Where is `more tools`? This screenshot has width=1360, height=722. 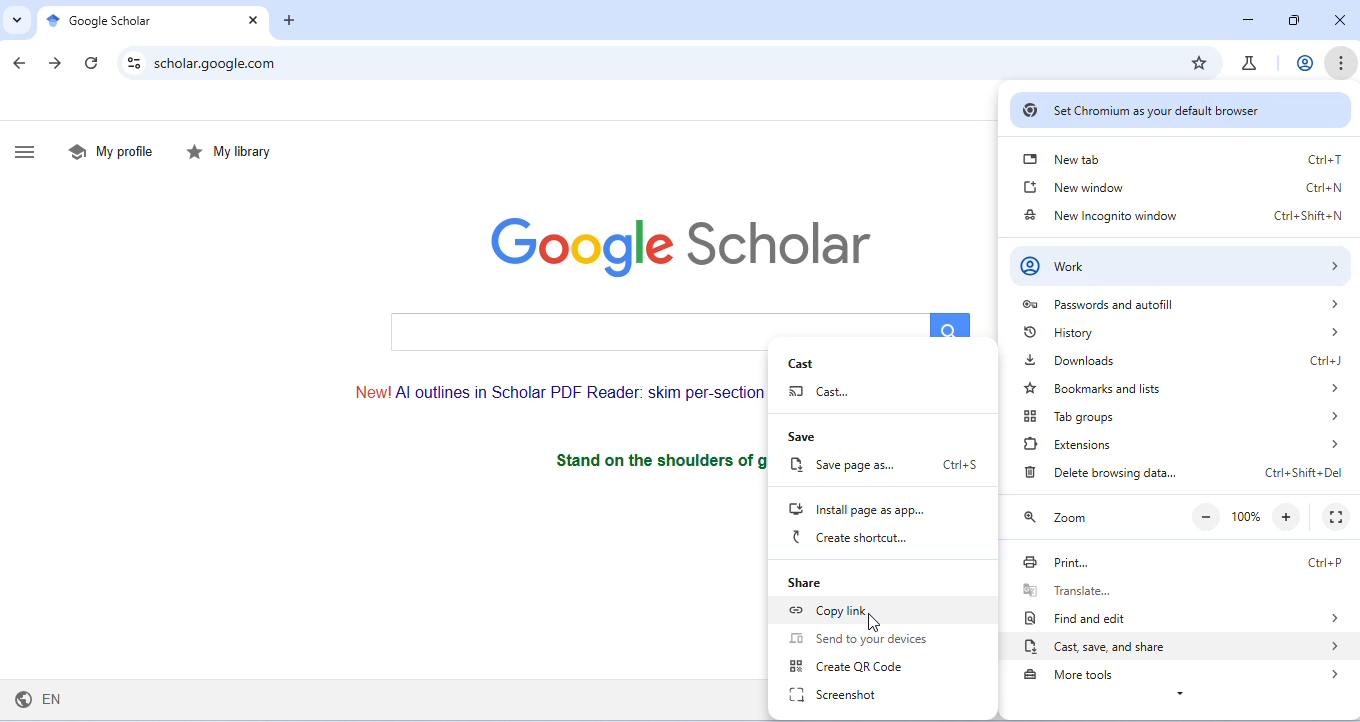 more tools is located at coordinates (1189, 676).